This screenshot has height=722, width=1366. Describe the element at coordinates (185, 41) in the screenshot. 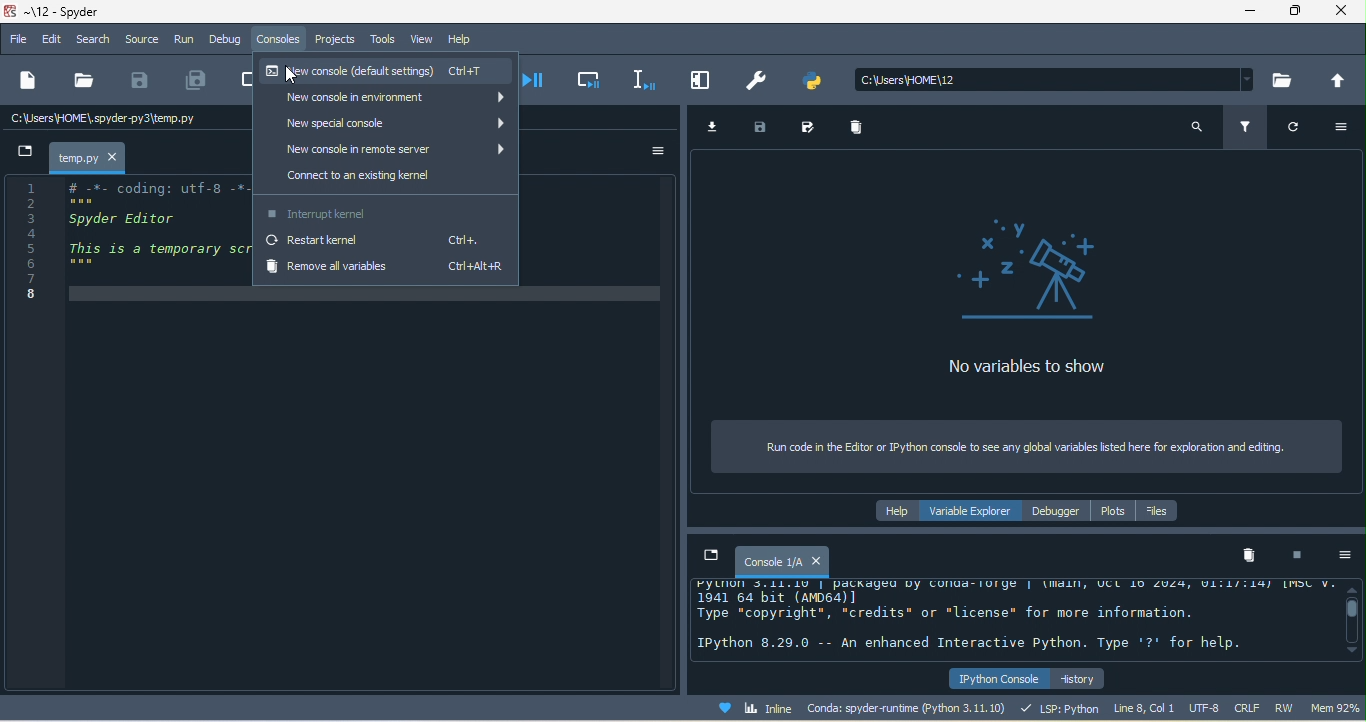

I see `run` at that location.